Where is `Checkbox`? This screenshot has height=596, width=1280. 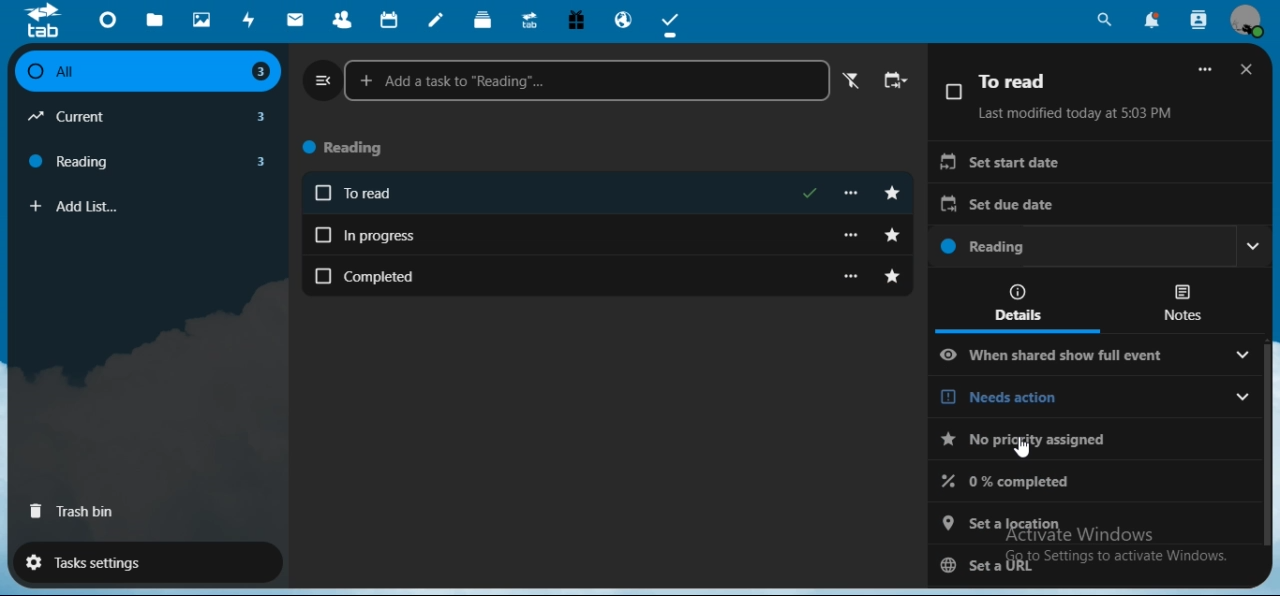
Checkbox is located at coordinates (32, 72).